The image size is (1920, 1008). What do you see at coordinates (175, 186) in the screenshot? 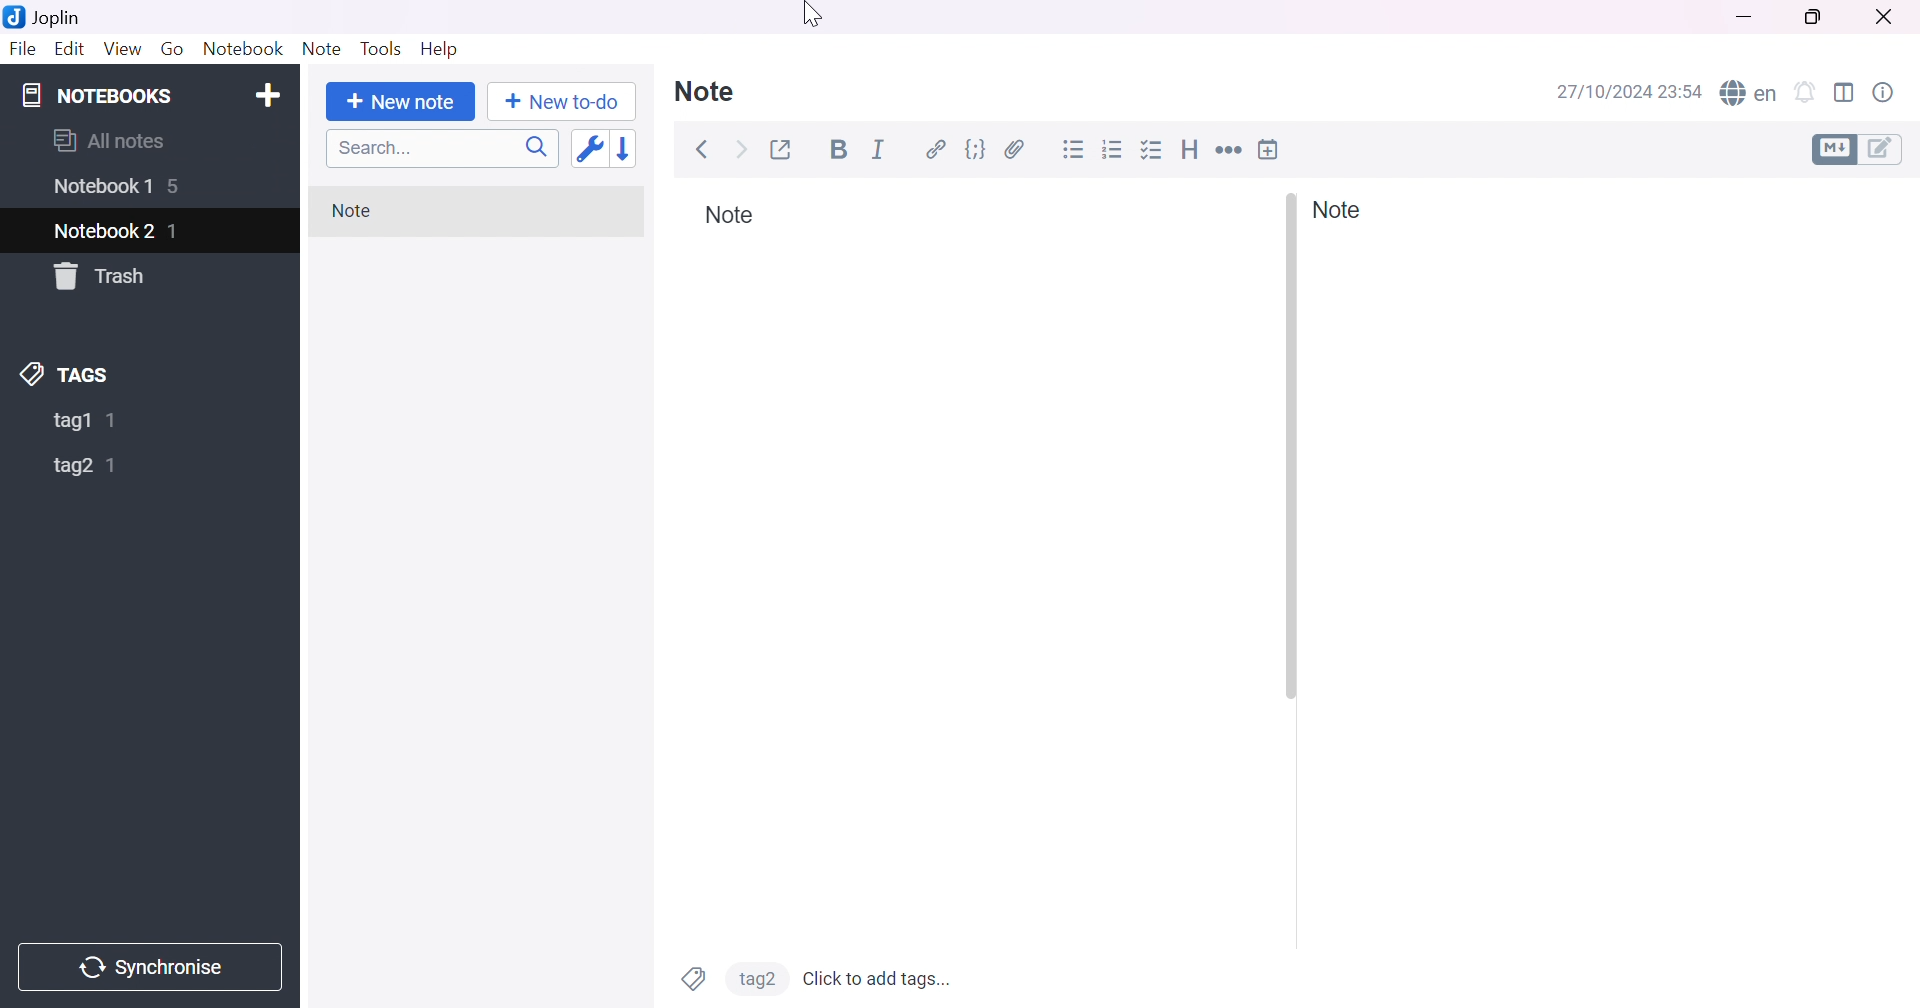
I see `5` at bounding box center [175, 186].